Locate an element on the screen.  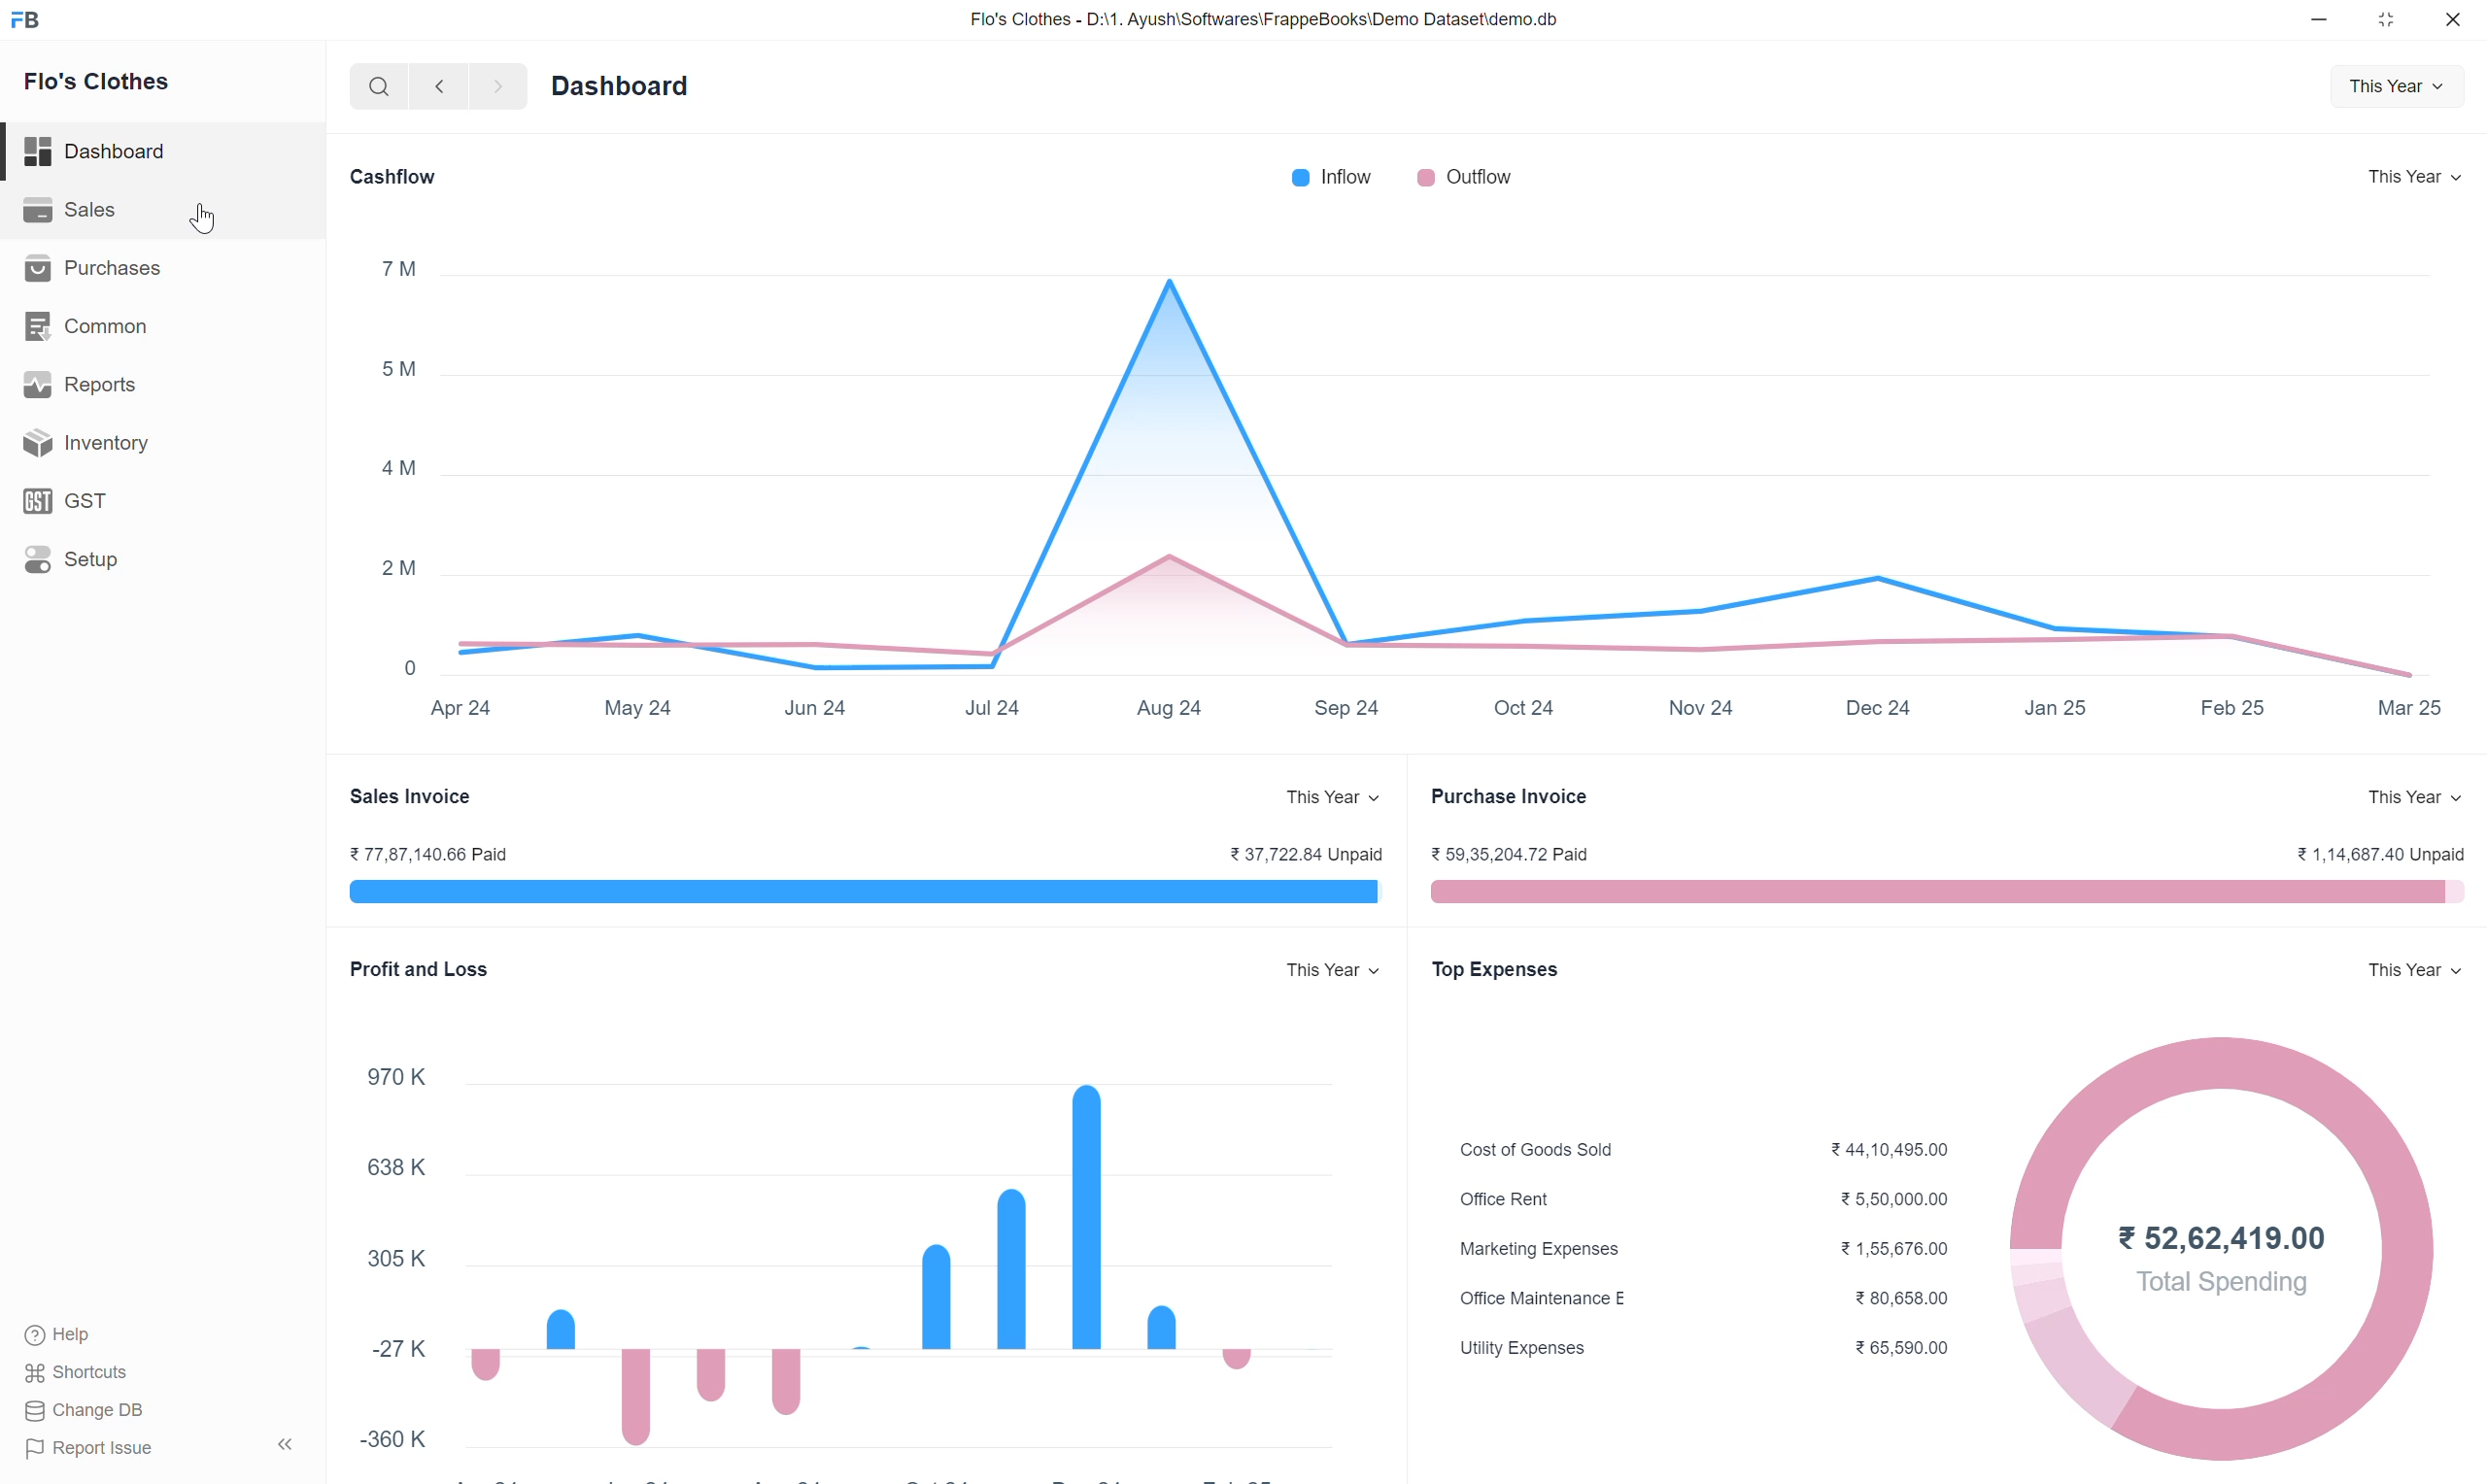
Hide sidebar is located at coordinates (286, 1445).